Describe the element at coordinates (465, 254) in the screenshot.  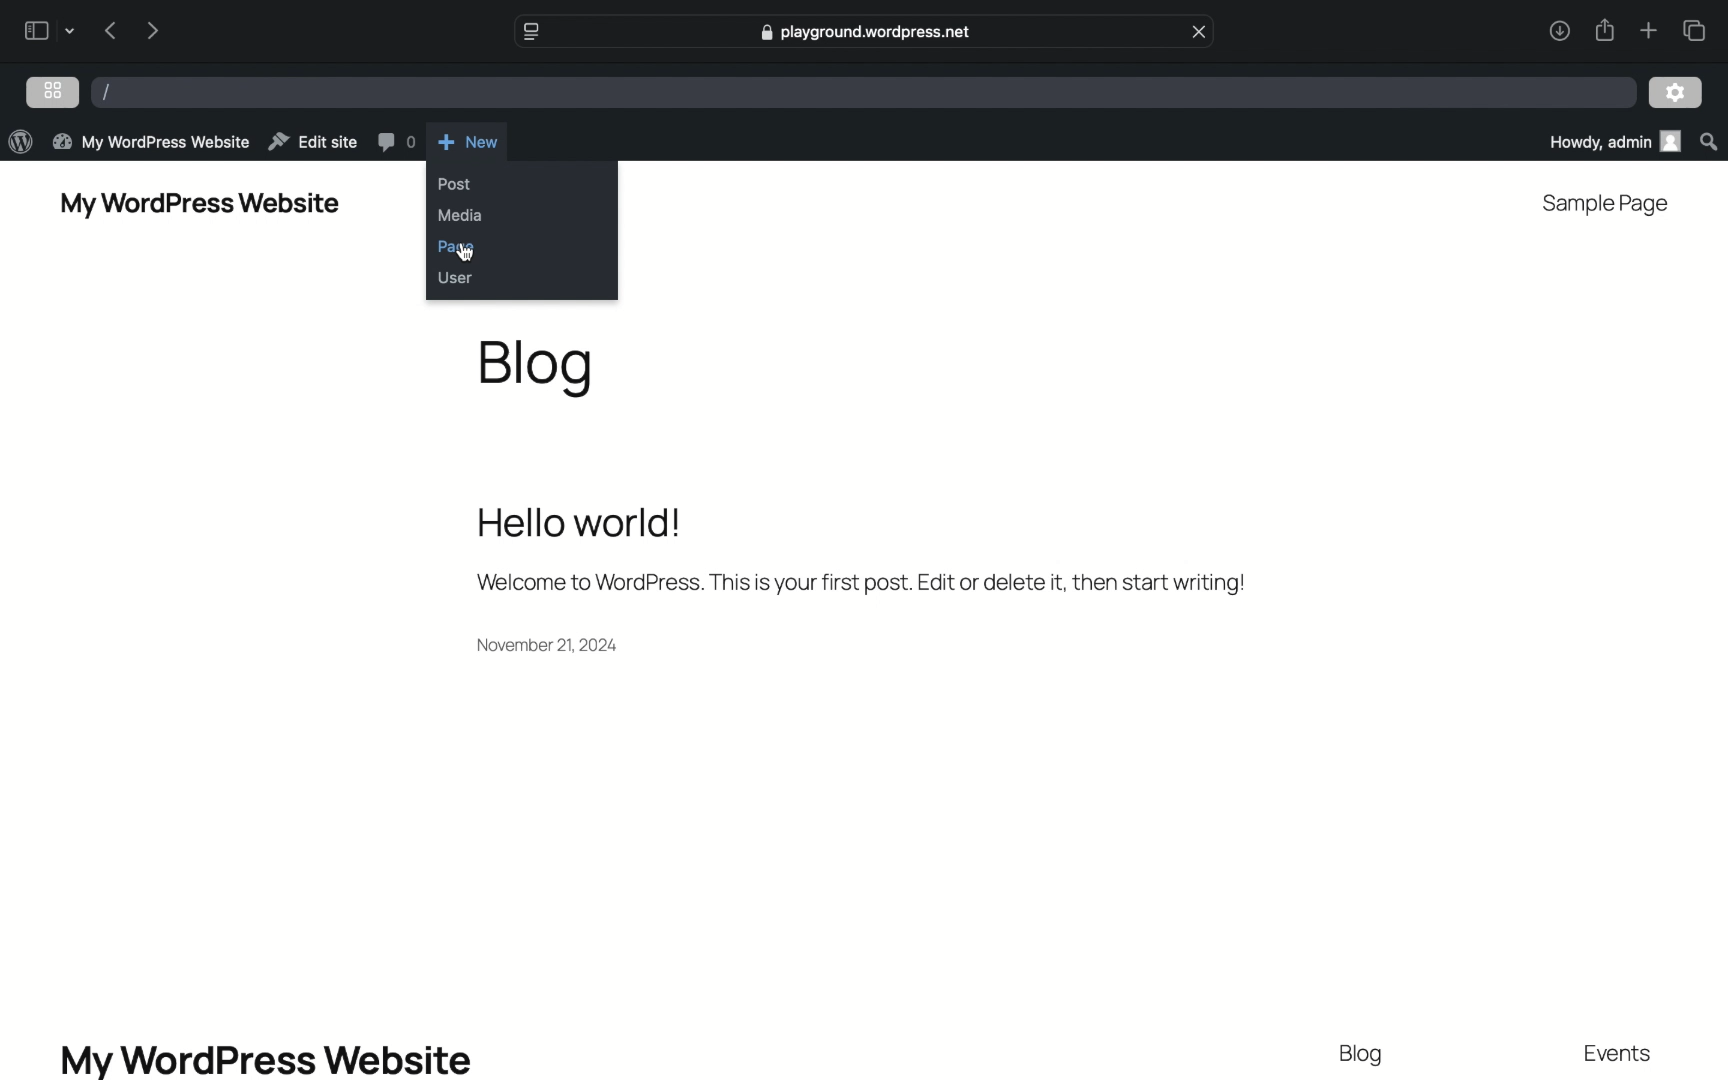
I see `cursor` at that location.